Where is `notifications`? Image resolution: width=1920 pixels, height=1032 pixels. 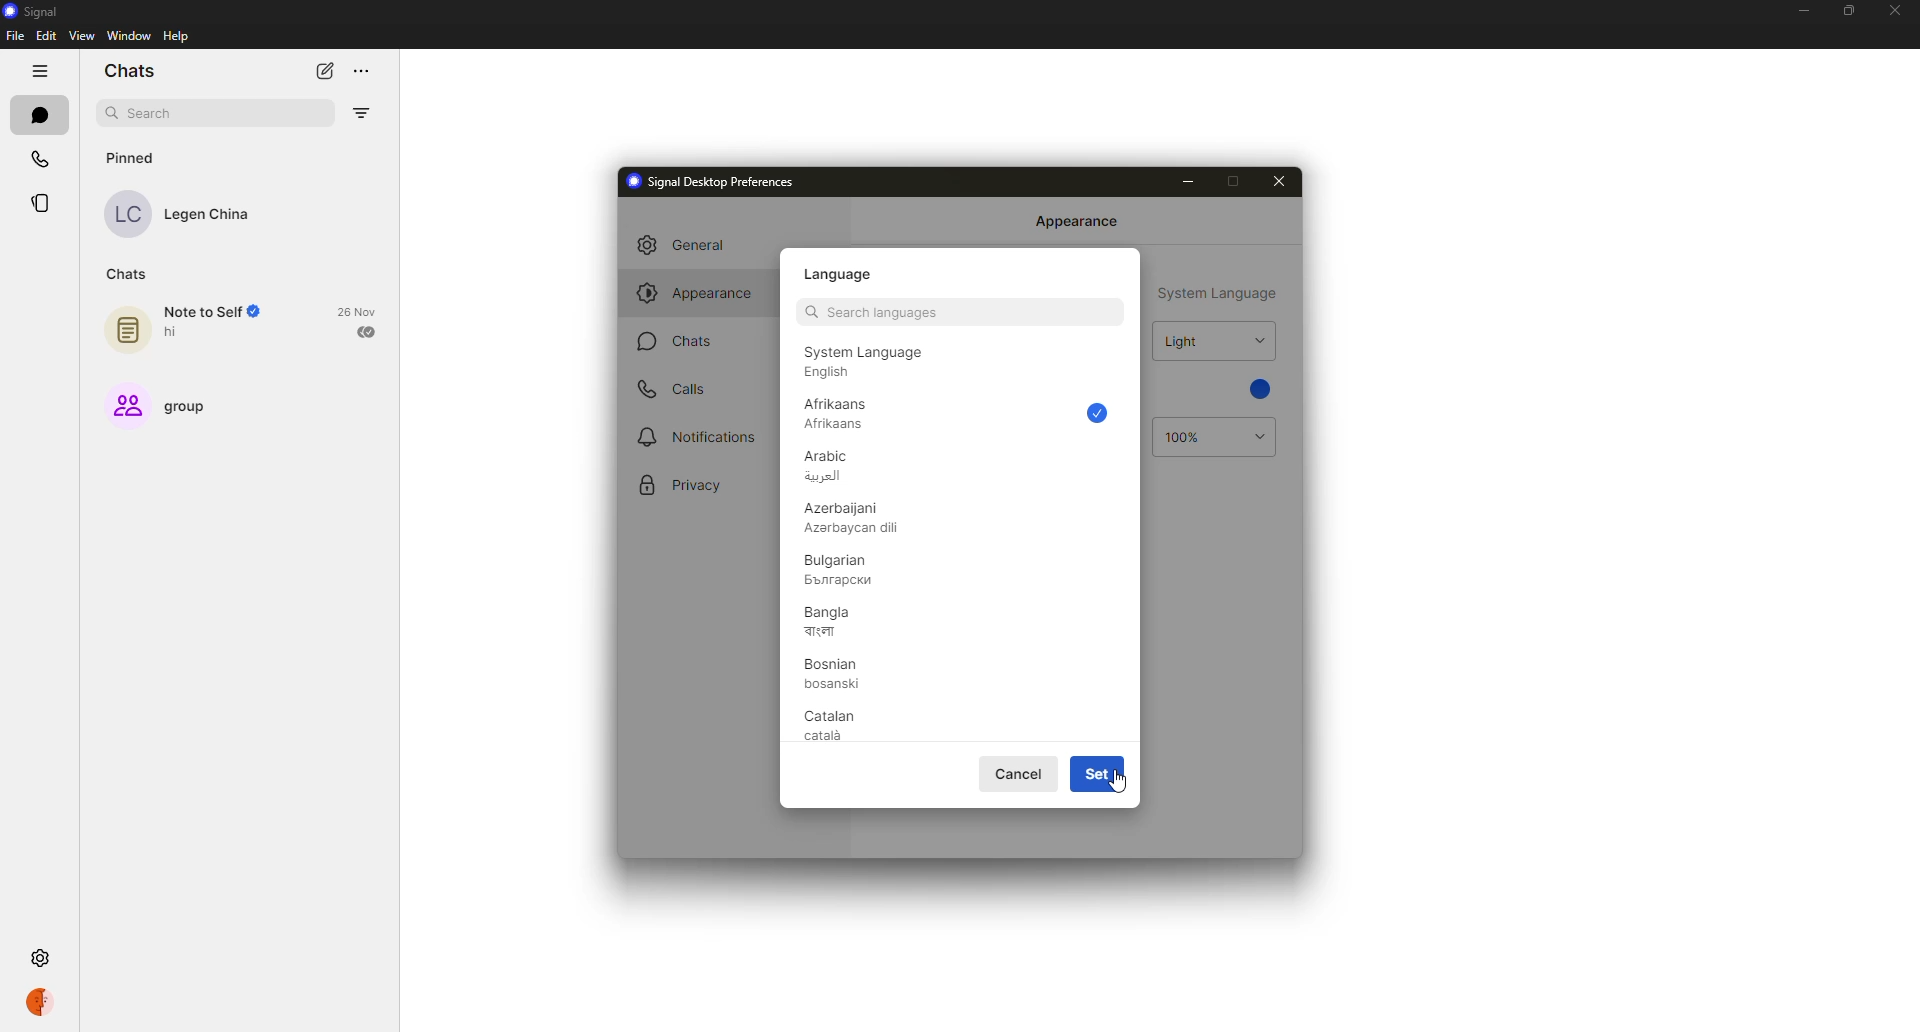
notifications is located at coordinates (699, 435).